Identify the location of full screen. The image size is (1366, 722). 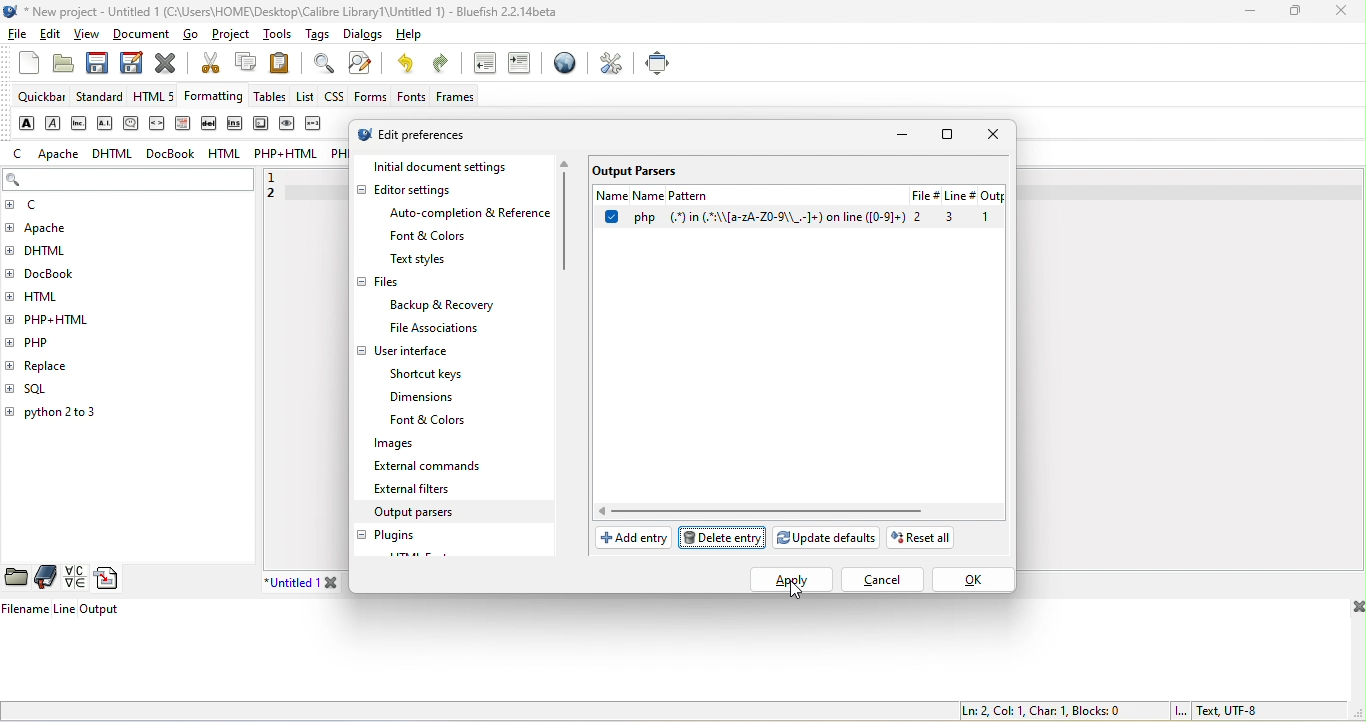
(658, 62).